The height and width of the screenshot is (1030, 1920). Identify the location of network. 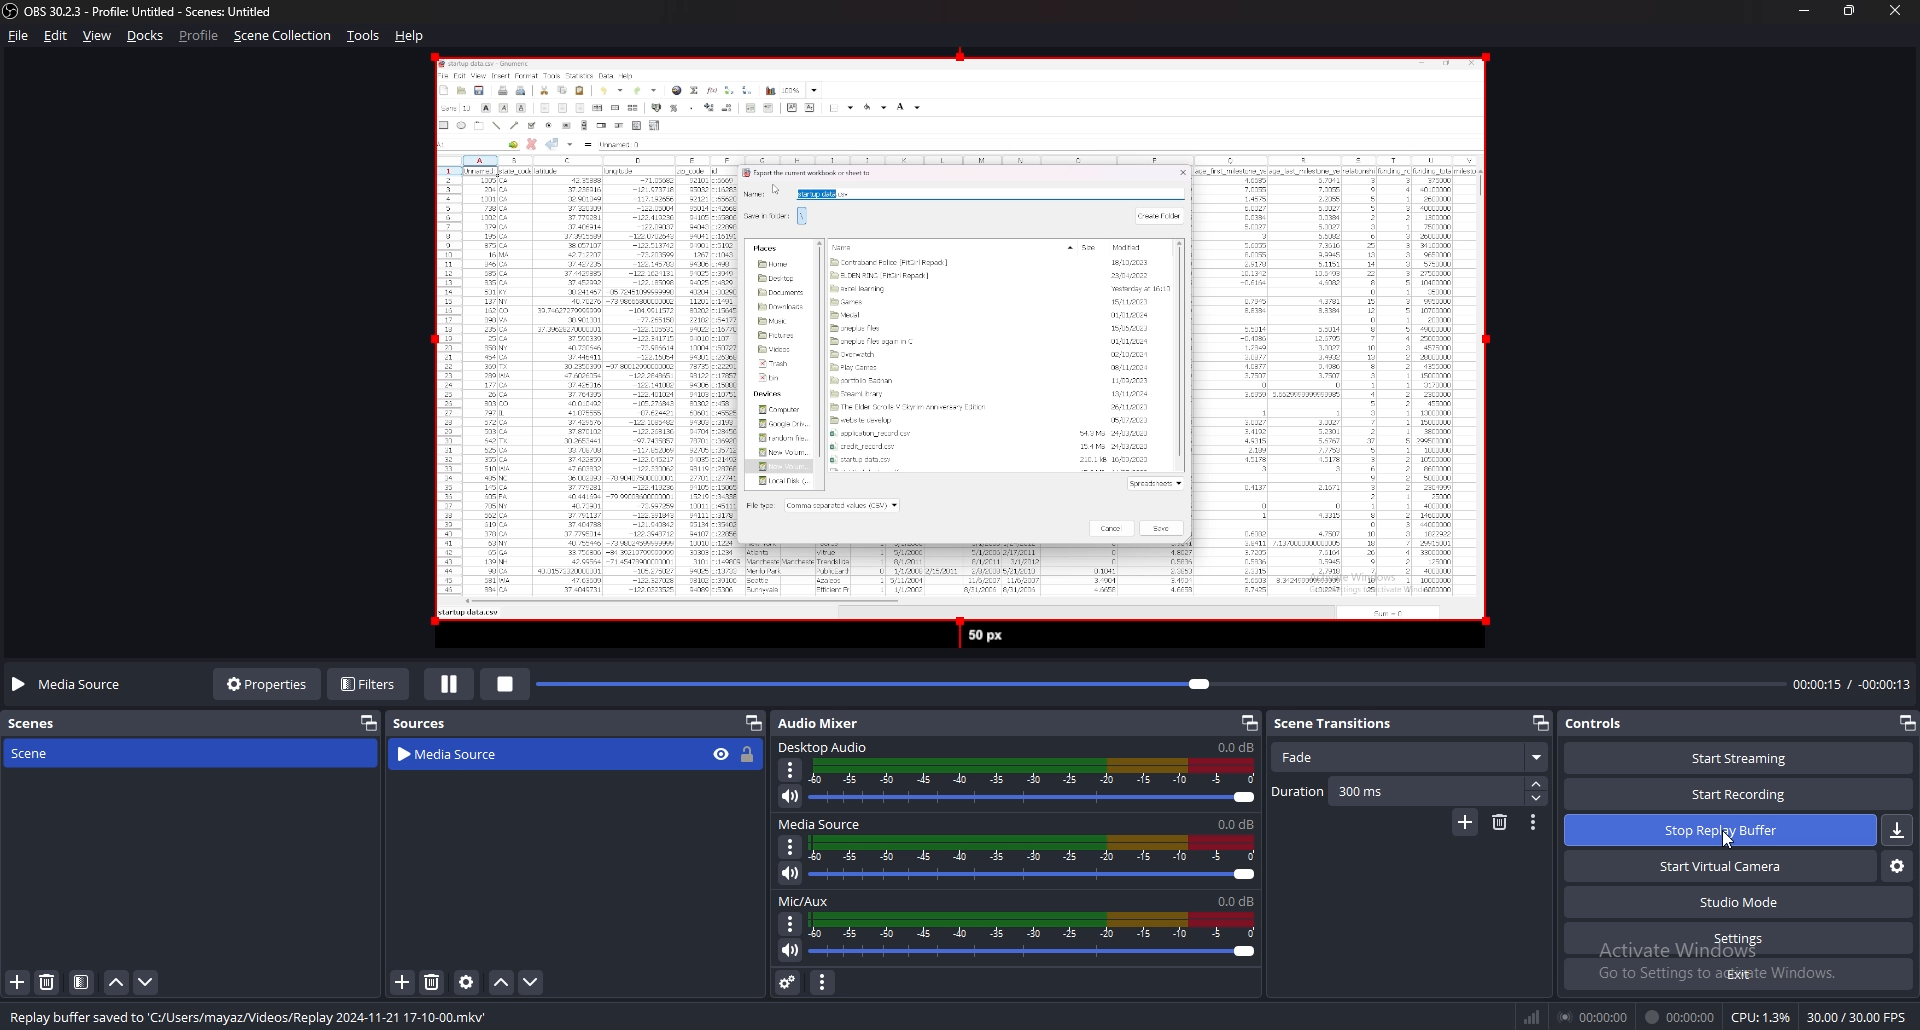
(1534, 1017).